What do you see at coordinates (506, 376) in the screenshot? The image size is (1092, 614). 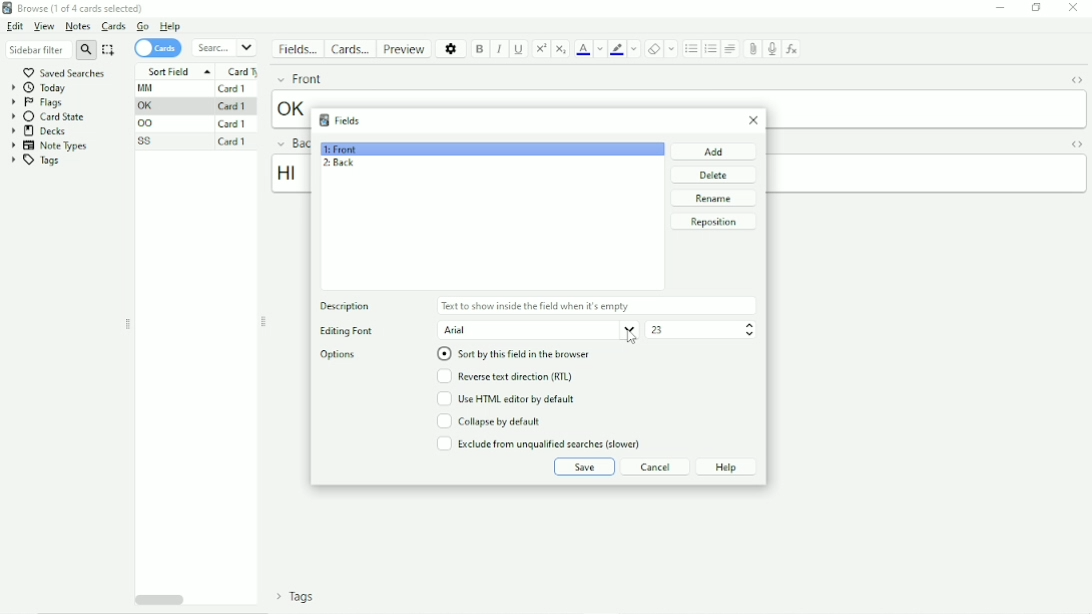 I see `Reverse text direction(RTL)` at bounding box center [506, 376].